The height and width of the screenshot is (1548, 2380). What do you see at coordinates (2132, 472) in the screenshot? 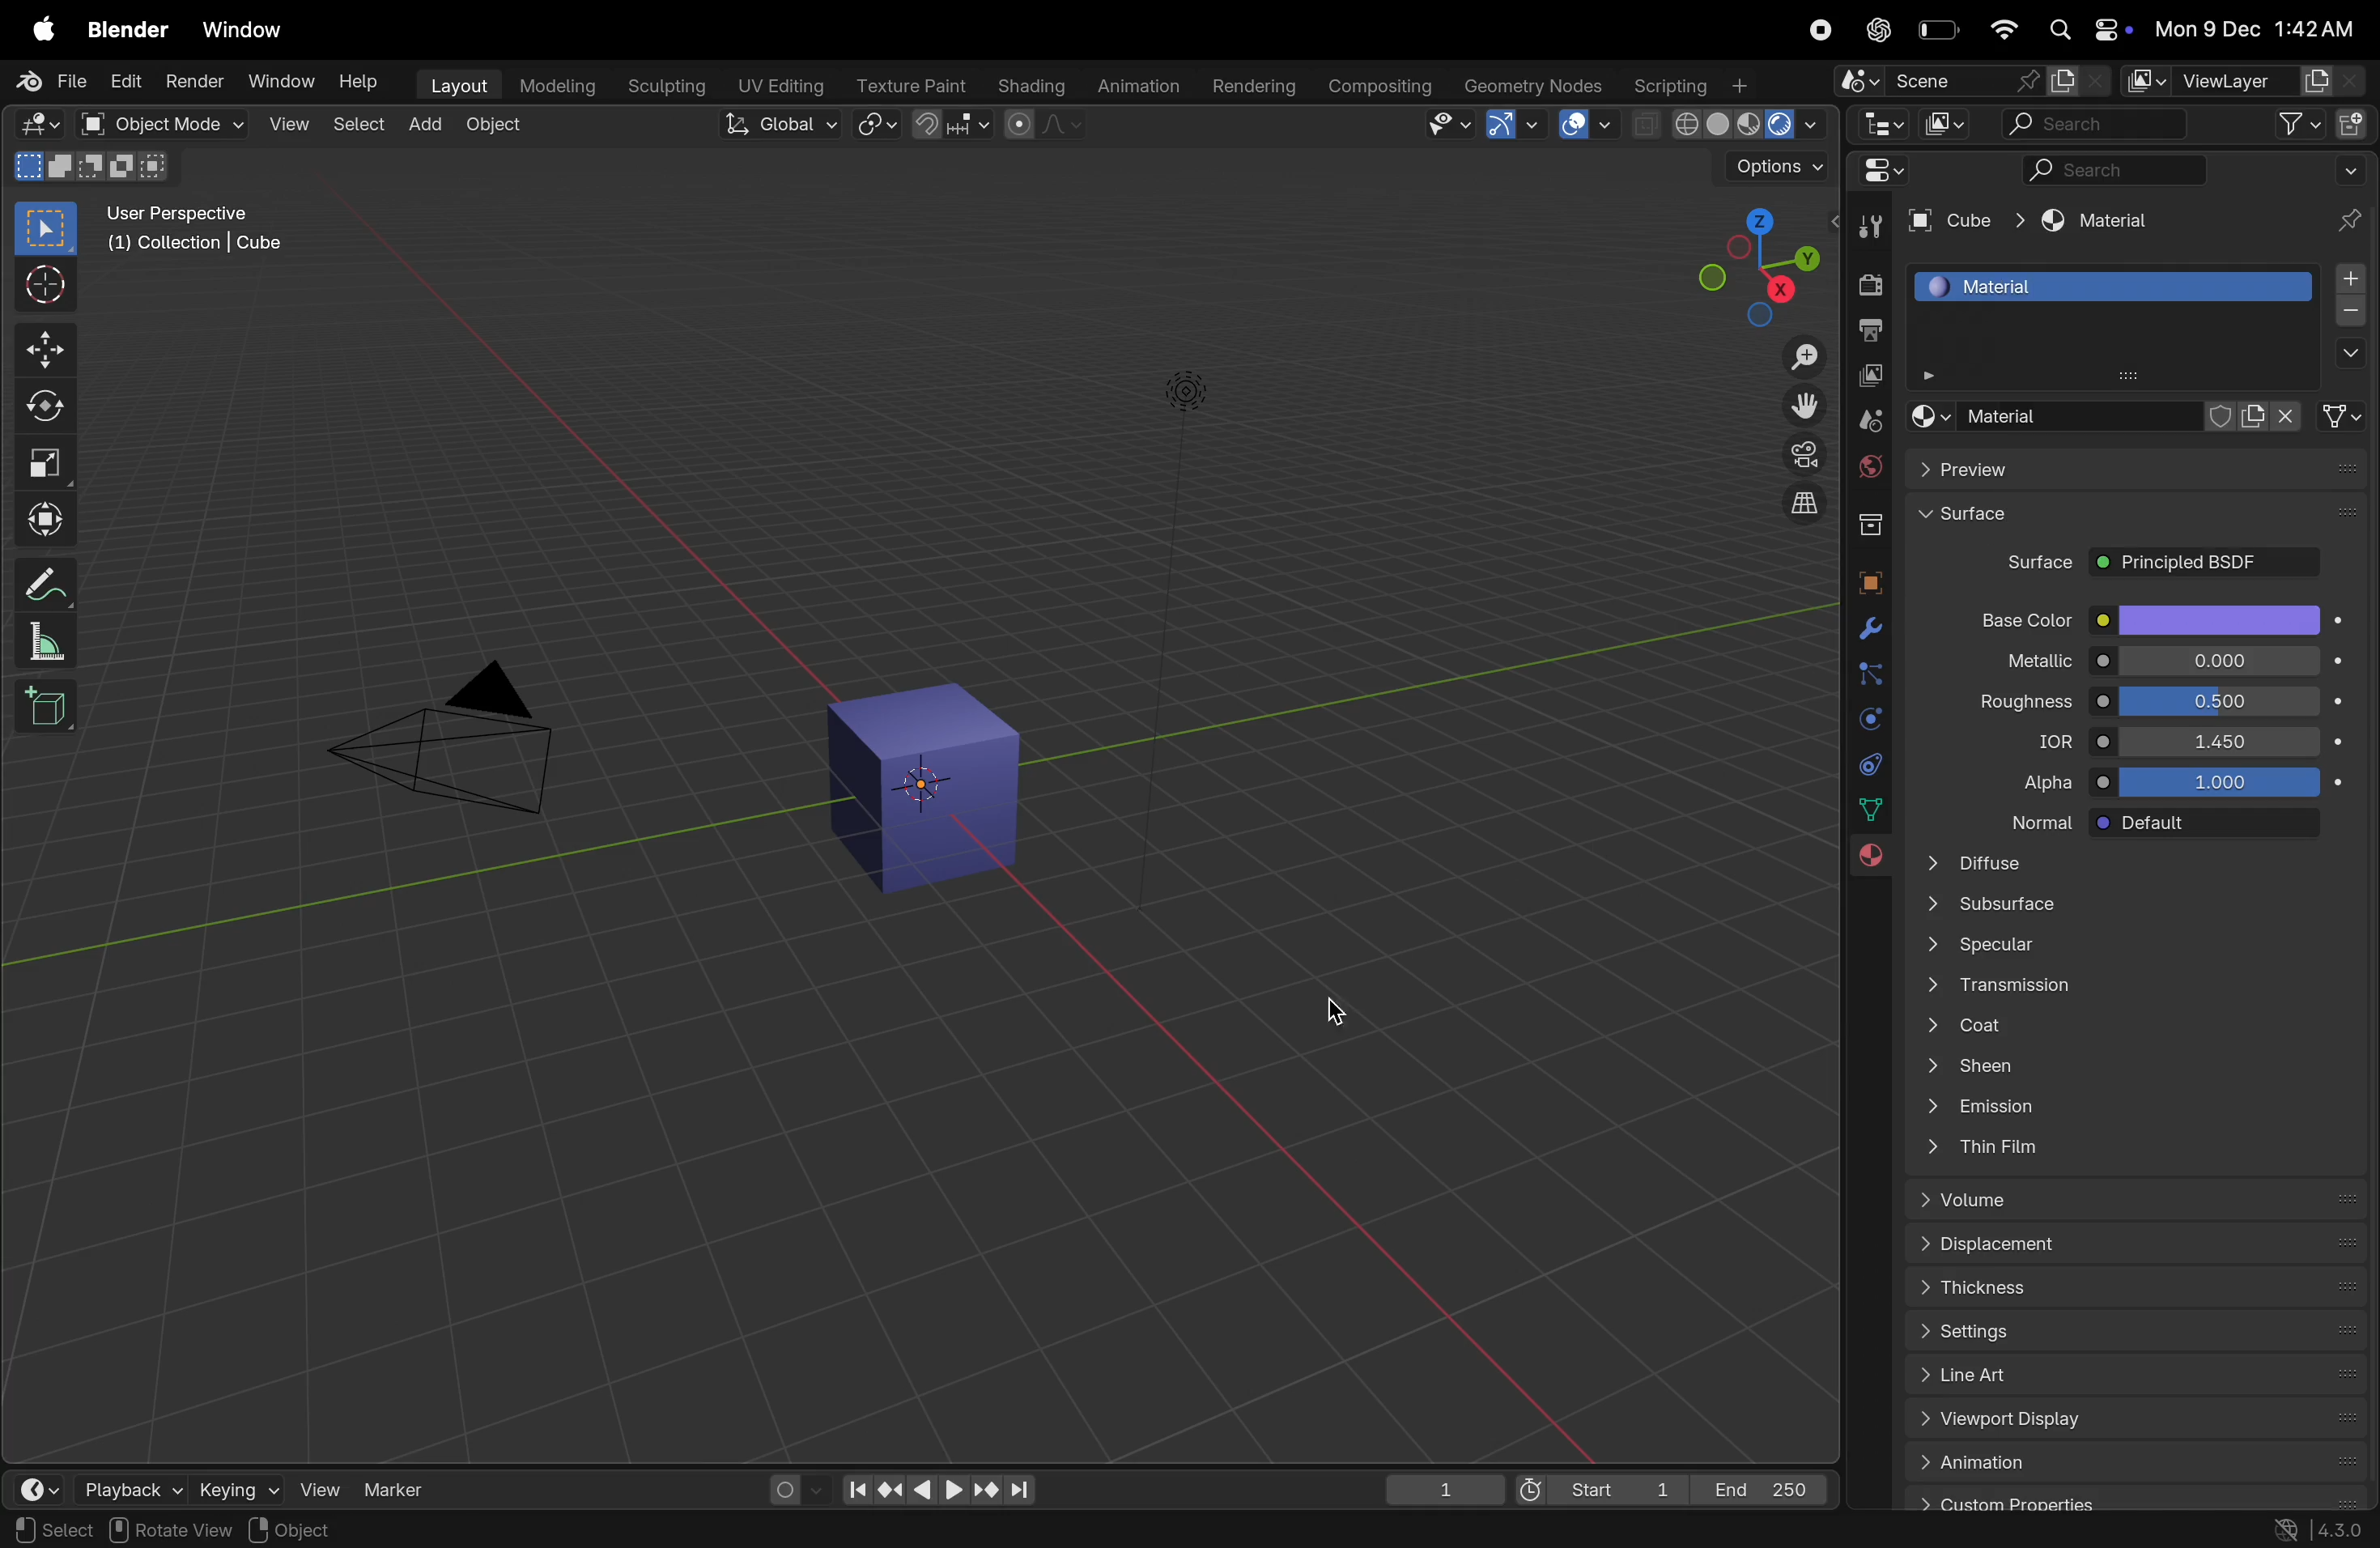
I see `Preview` at bounding box center [2132, 472].